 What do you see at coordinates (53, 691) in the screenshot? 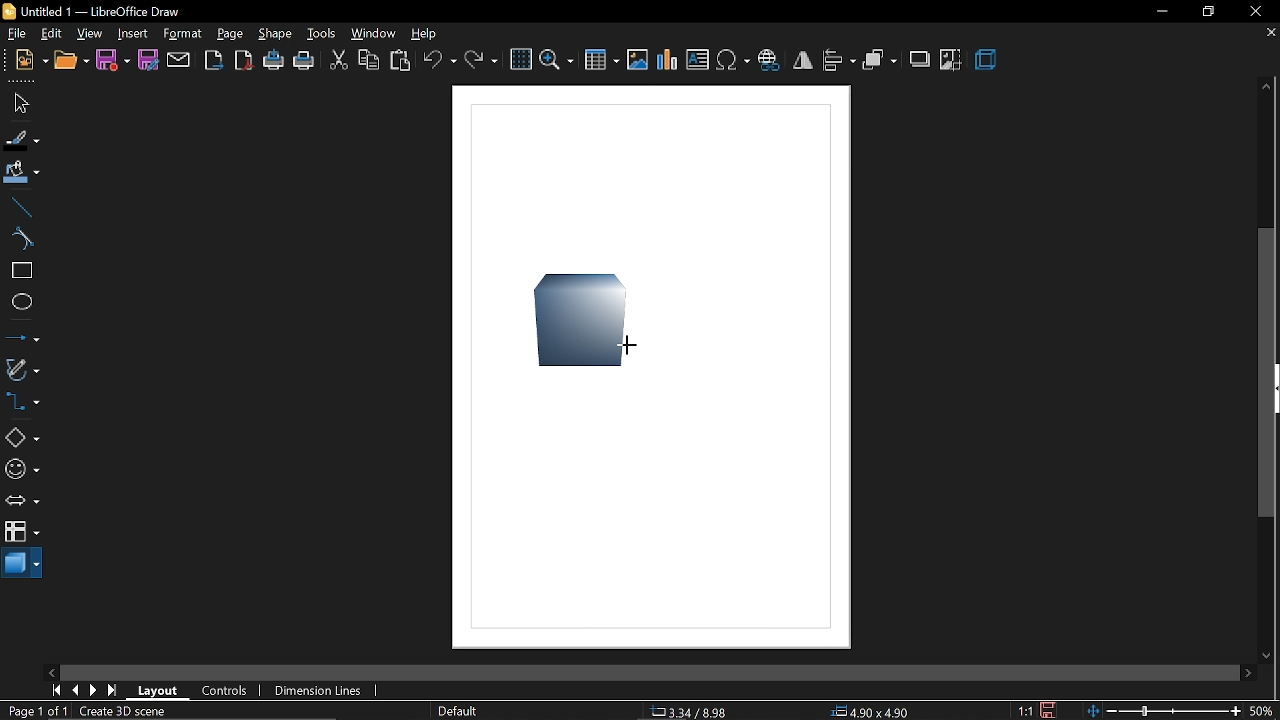
I see `go to first page` at bounding box center [53, 691].